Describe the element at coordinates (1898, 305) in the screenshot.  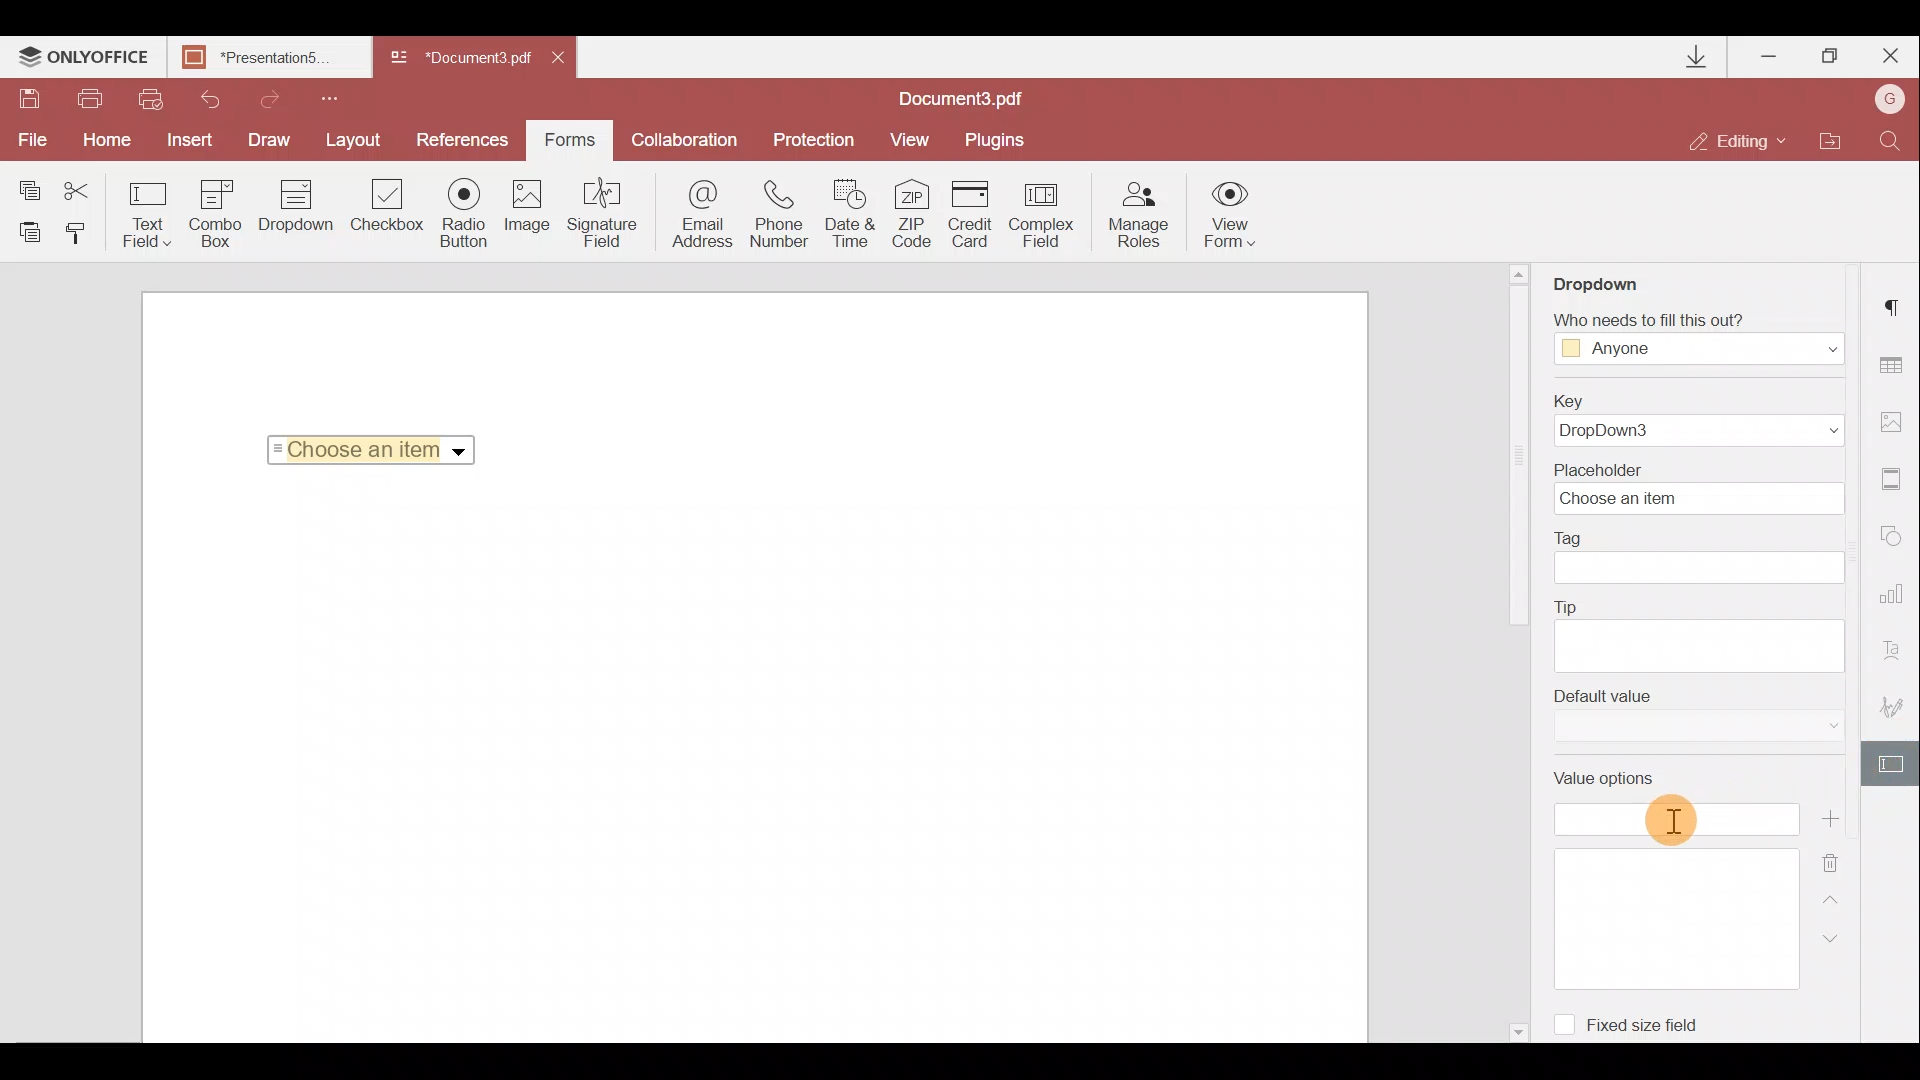
I see `Paragraph settings` at that location.